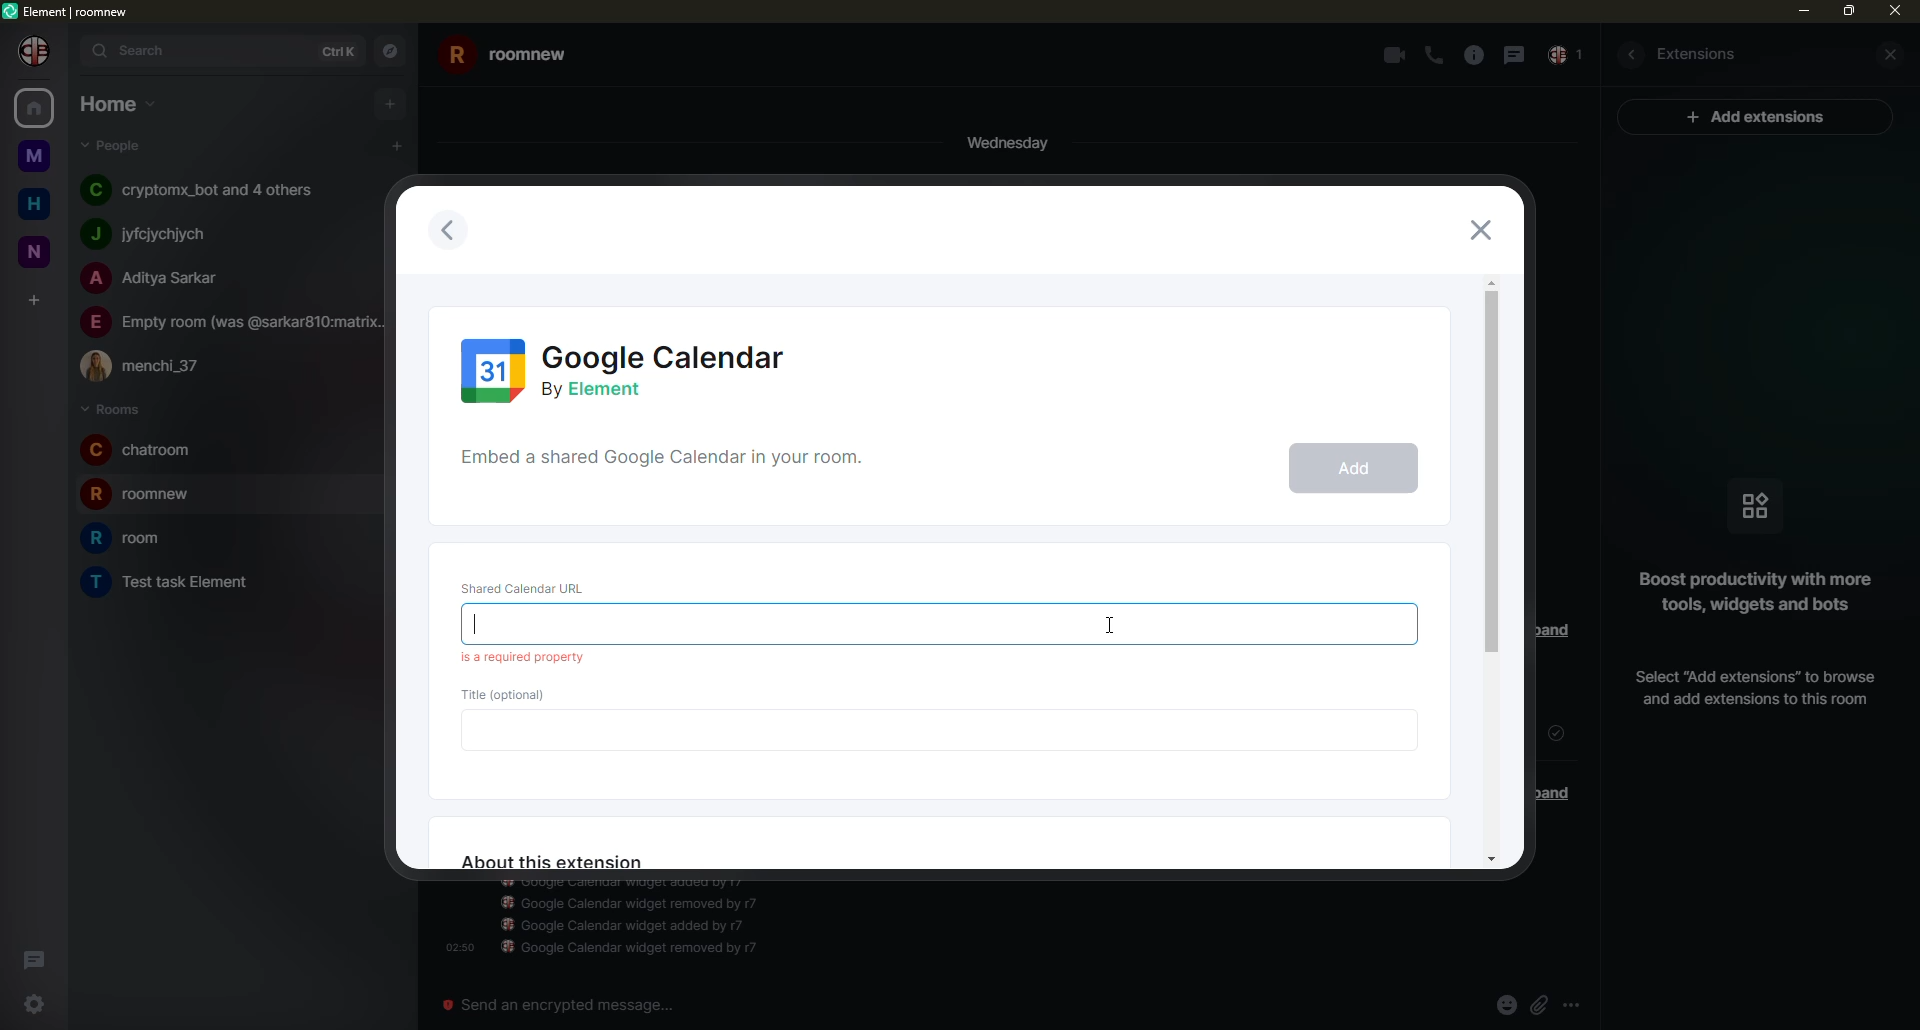  What do you see at coordinates (36, 52) in the screenshot?
I see `profile` at bounding box center [36, 52].